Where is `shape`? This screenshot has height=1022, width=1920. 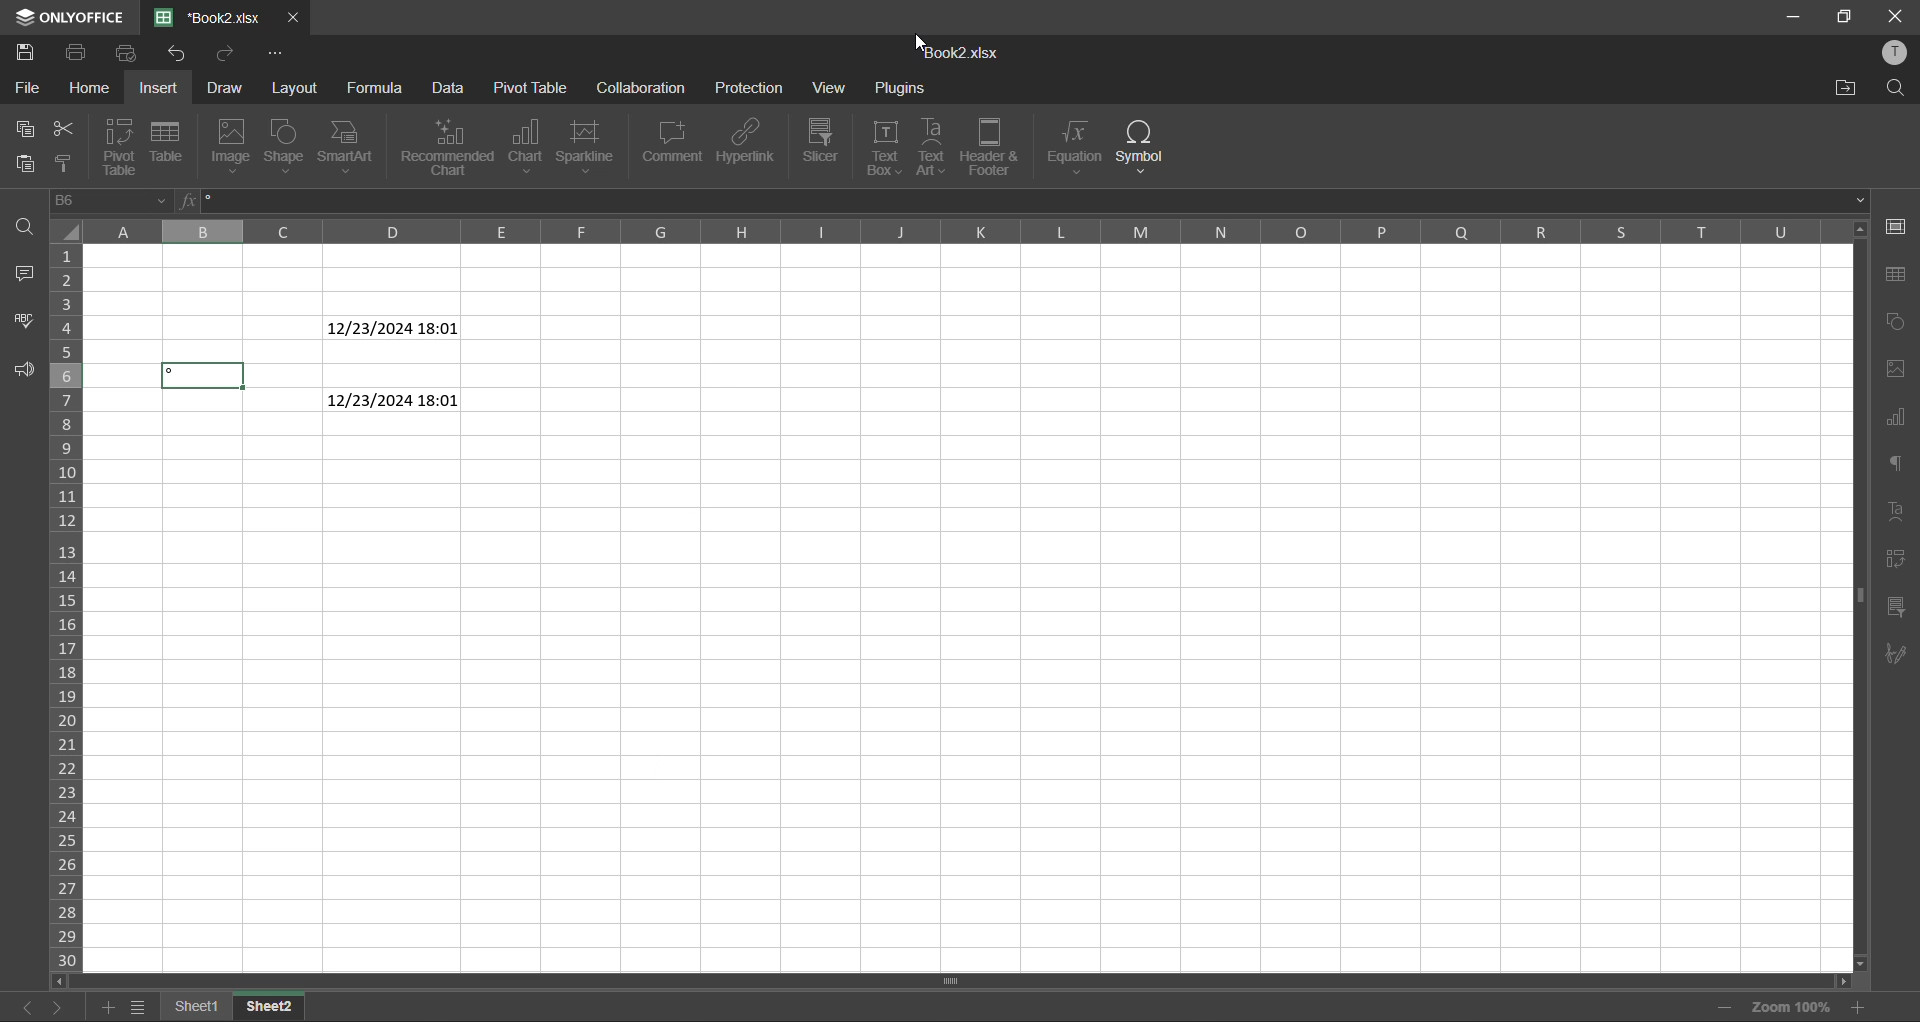
shape is located at coordinates (285, 147).